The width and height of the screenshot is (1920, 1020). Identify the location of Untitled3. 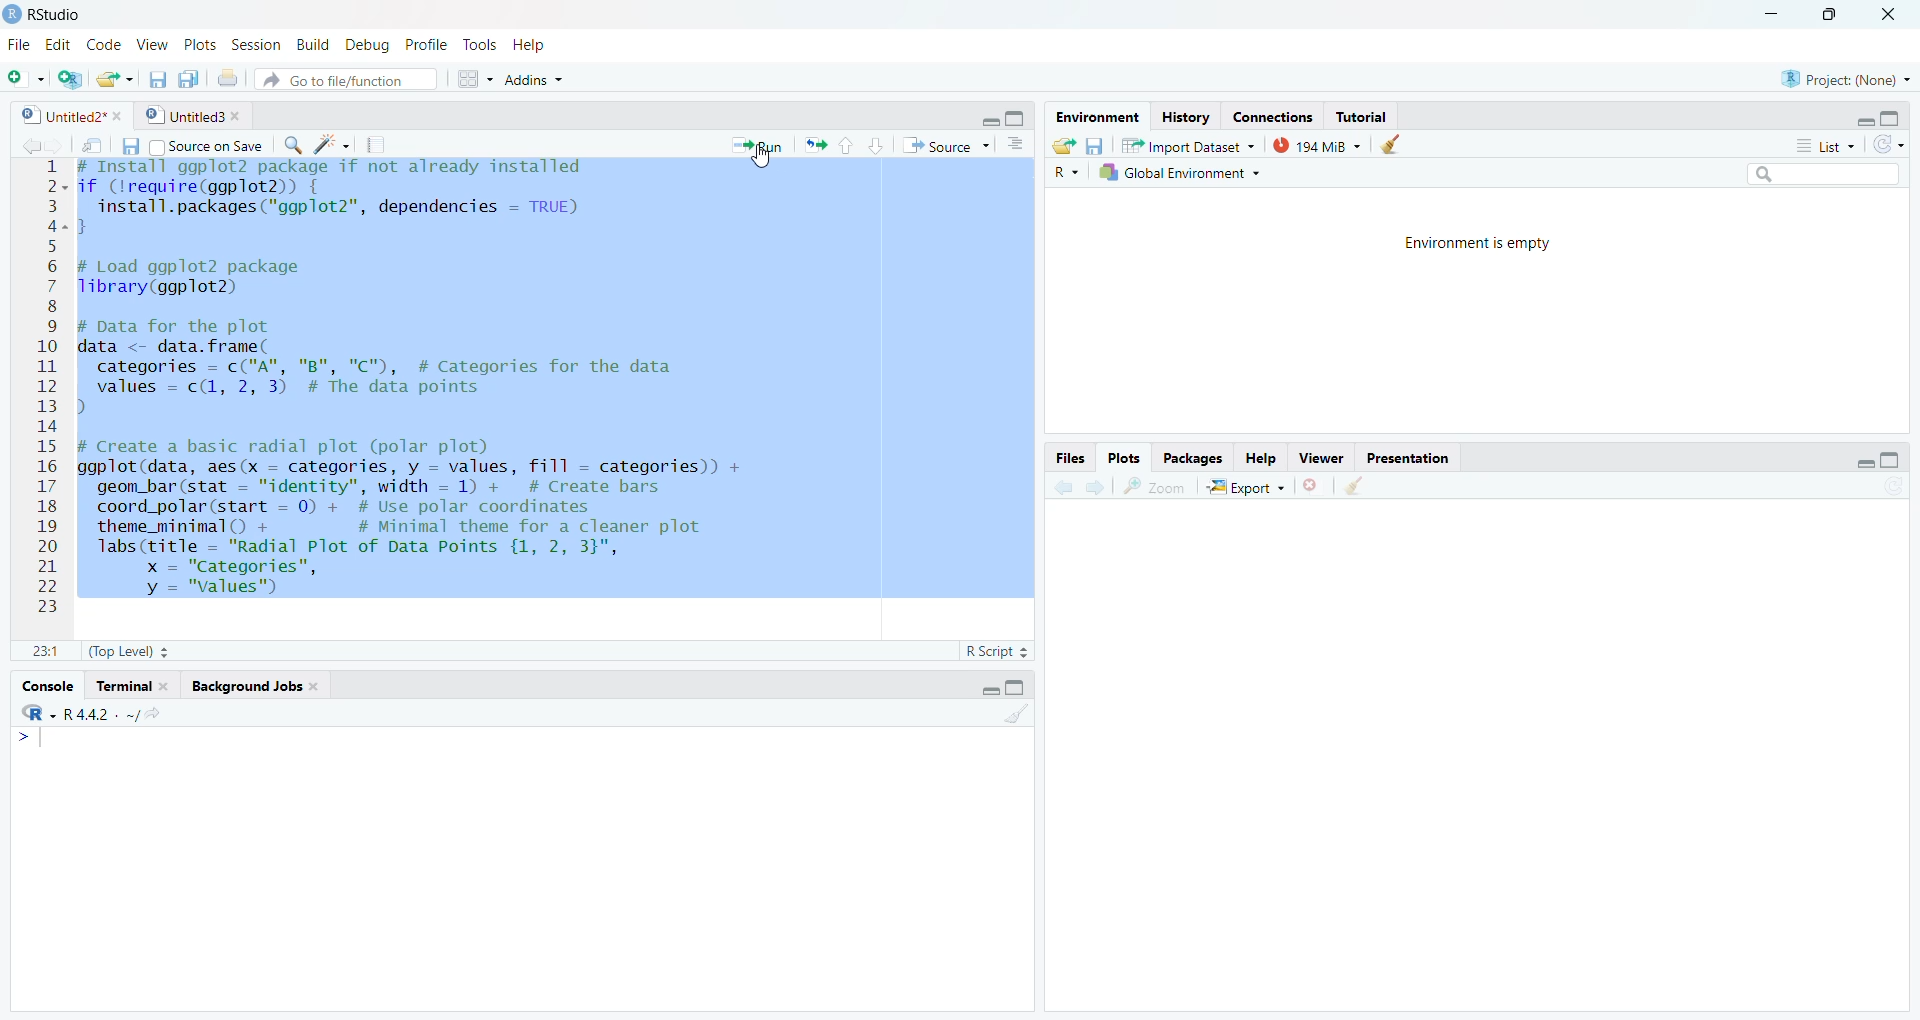
(197, 117).